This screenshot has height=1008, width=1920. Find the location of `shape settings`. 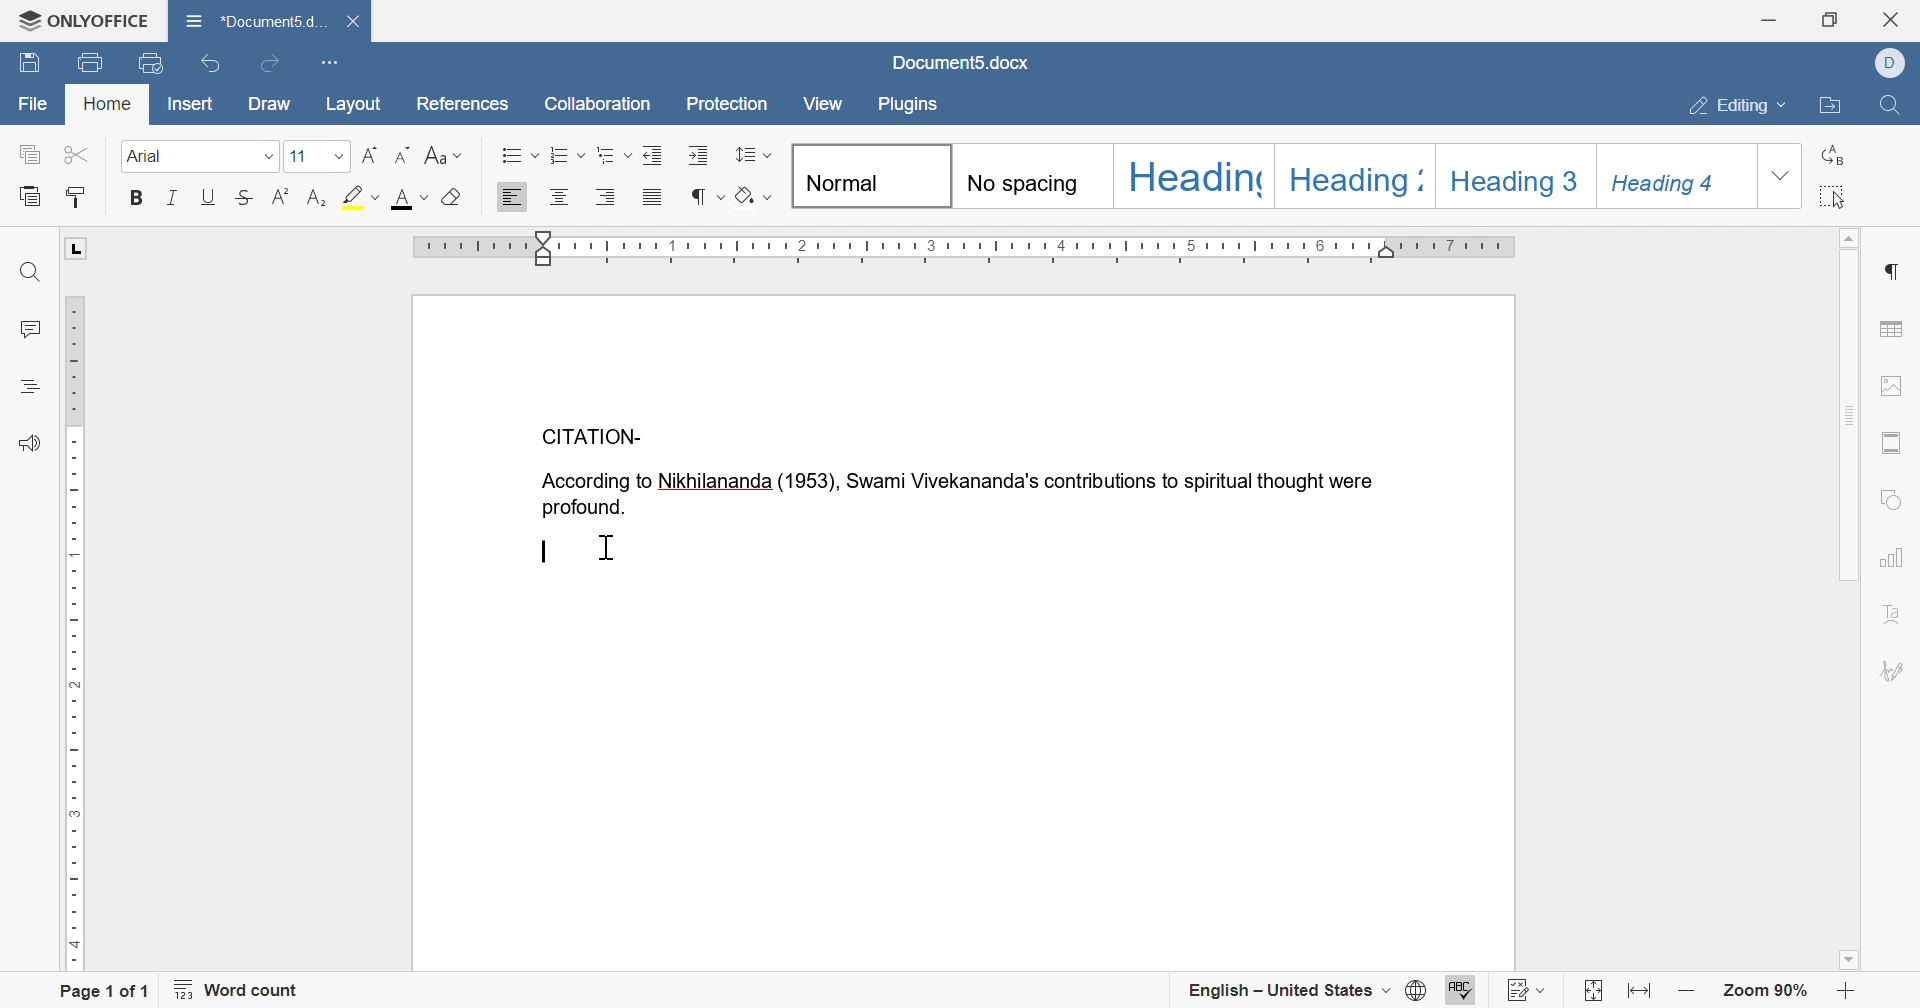

shape settings is located at coordinates (1896, 498).